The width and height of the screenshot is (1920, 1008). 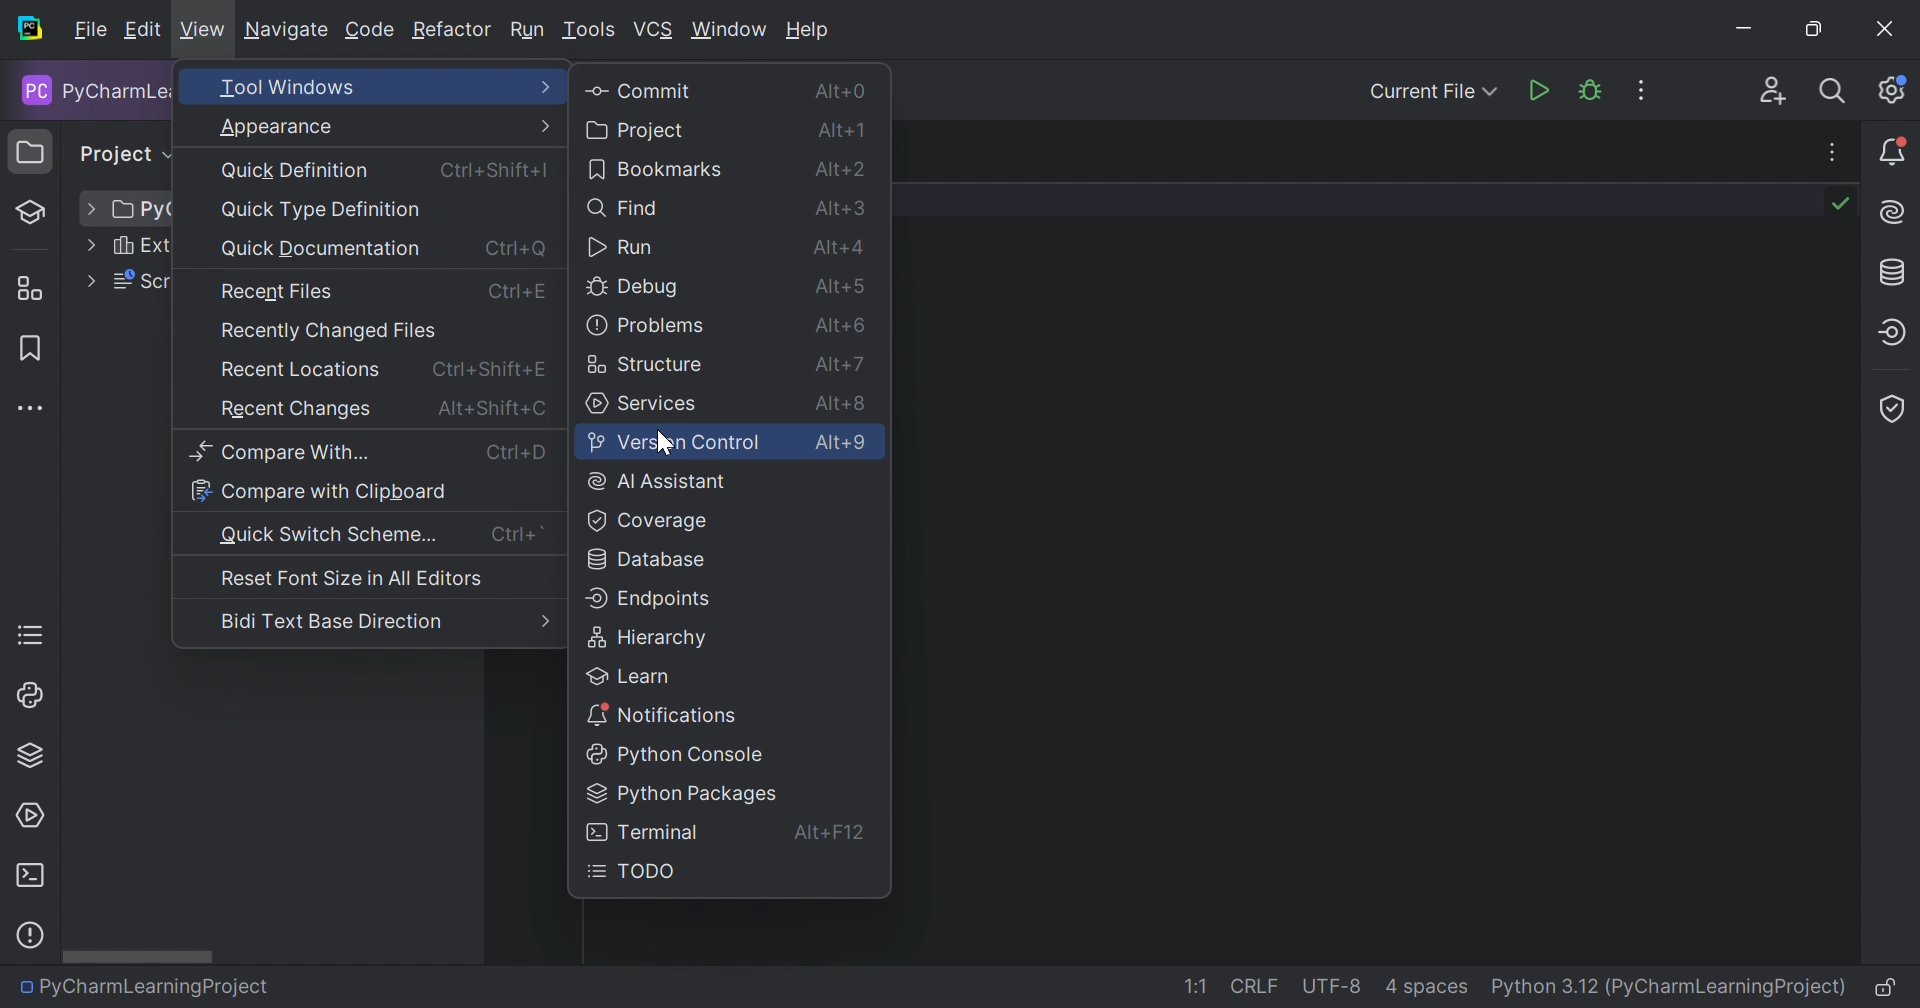 What do you see at coordinates (384, 88) in the screenshot?
I see `Tool Windows` at bounding box center [384, 88].